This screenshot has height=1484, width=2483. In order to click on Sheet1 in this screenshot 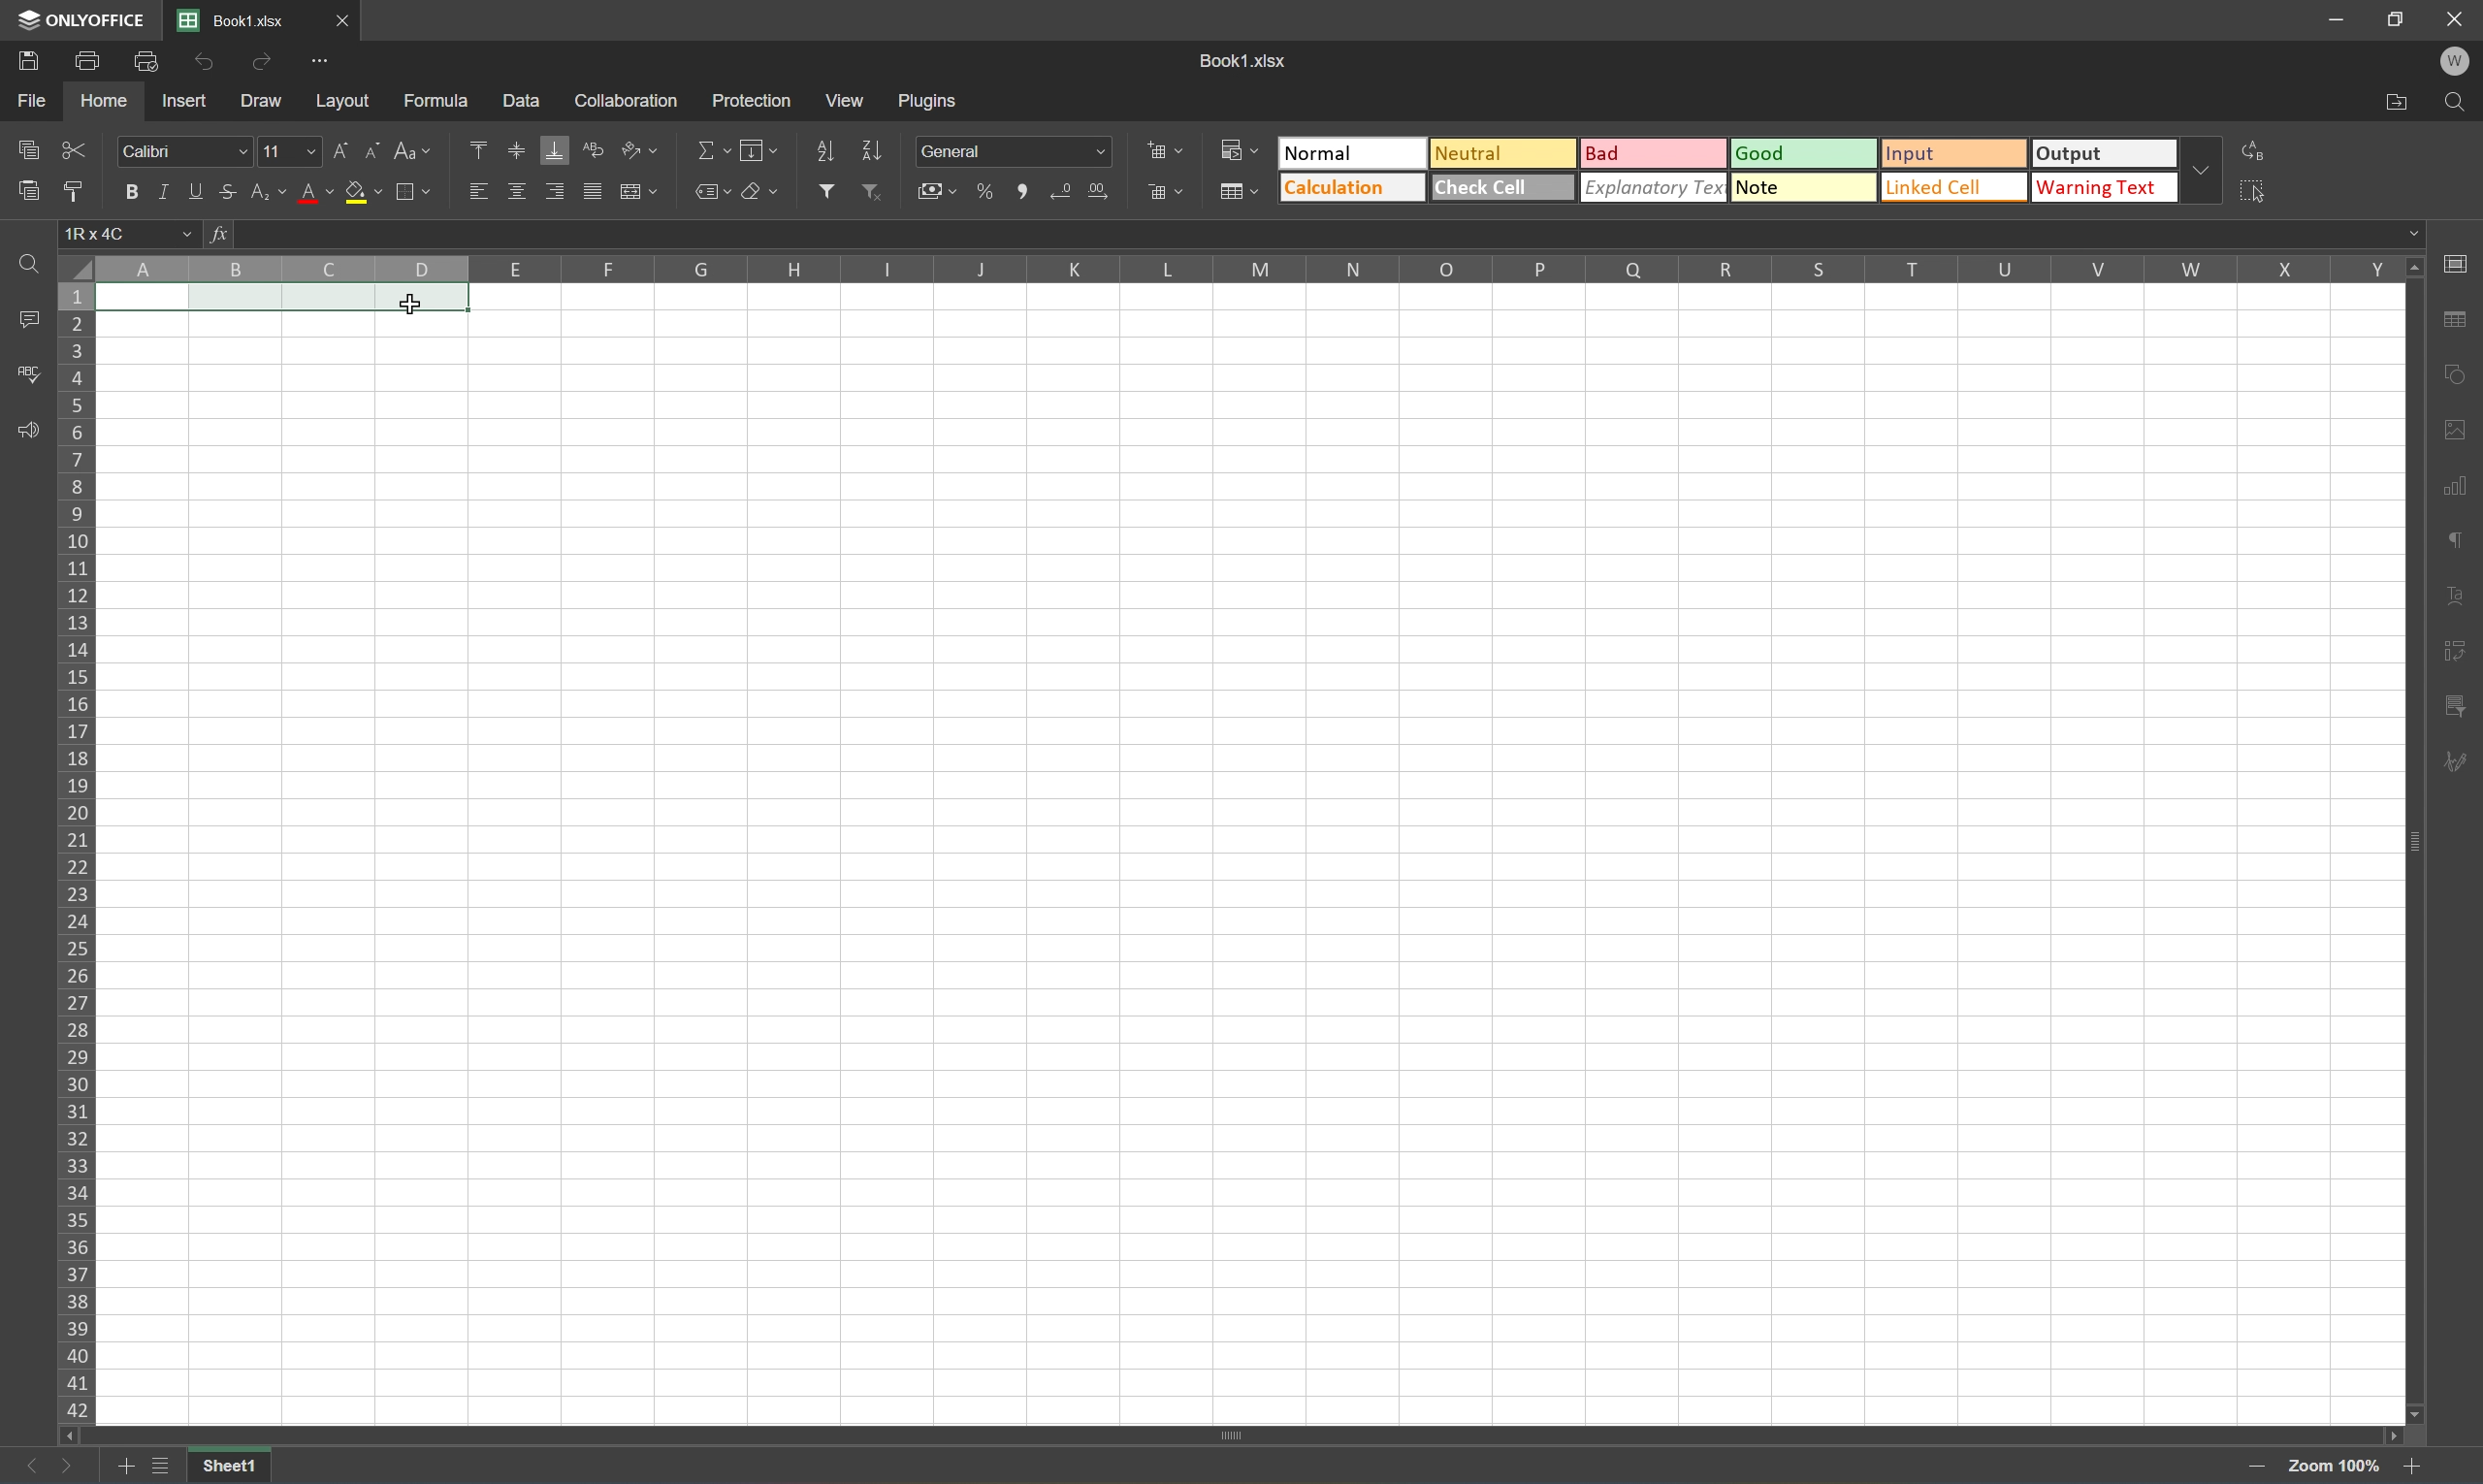, I will do `click(232, 1468)`.